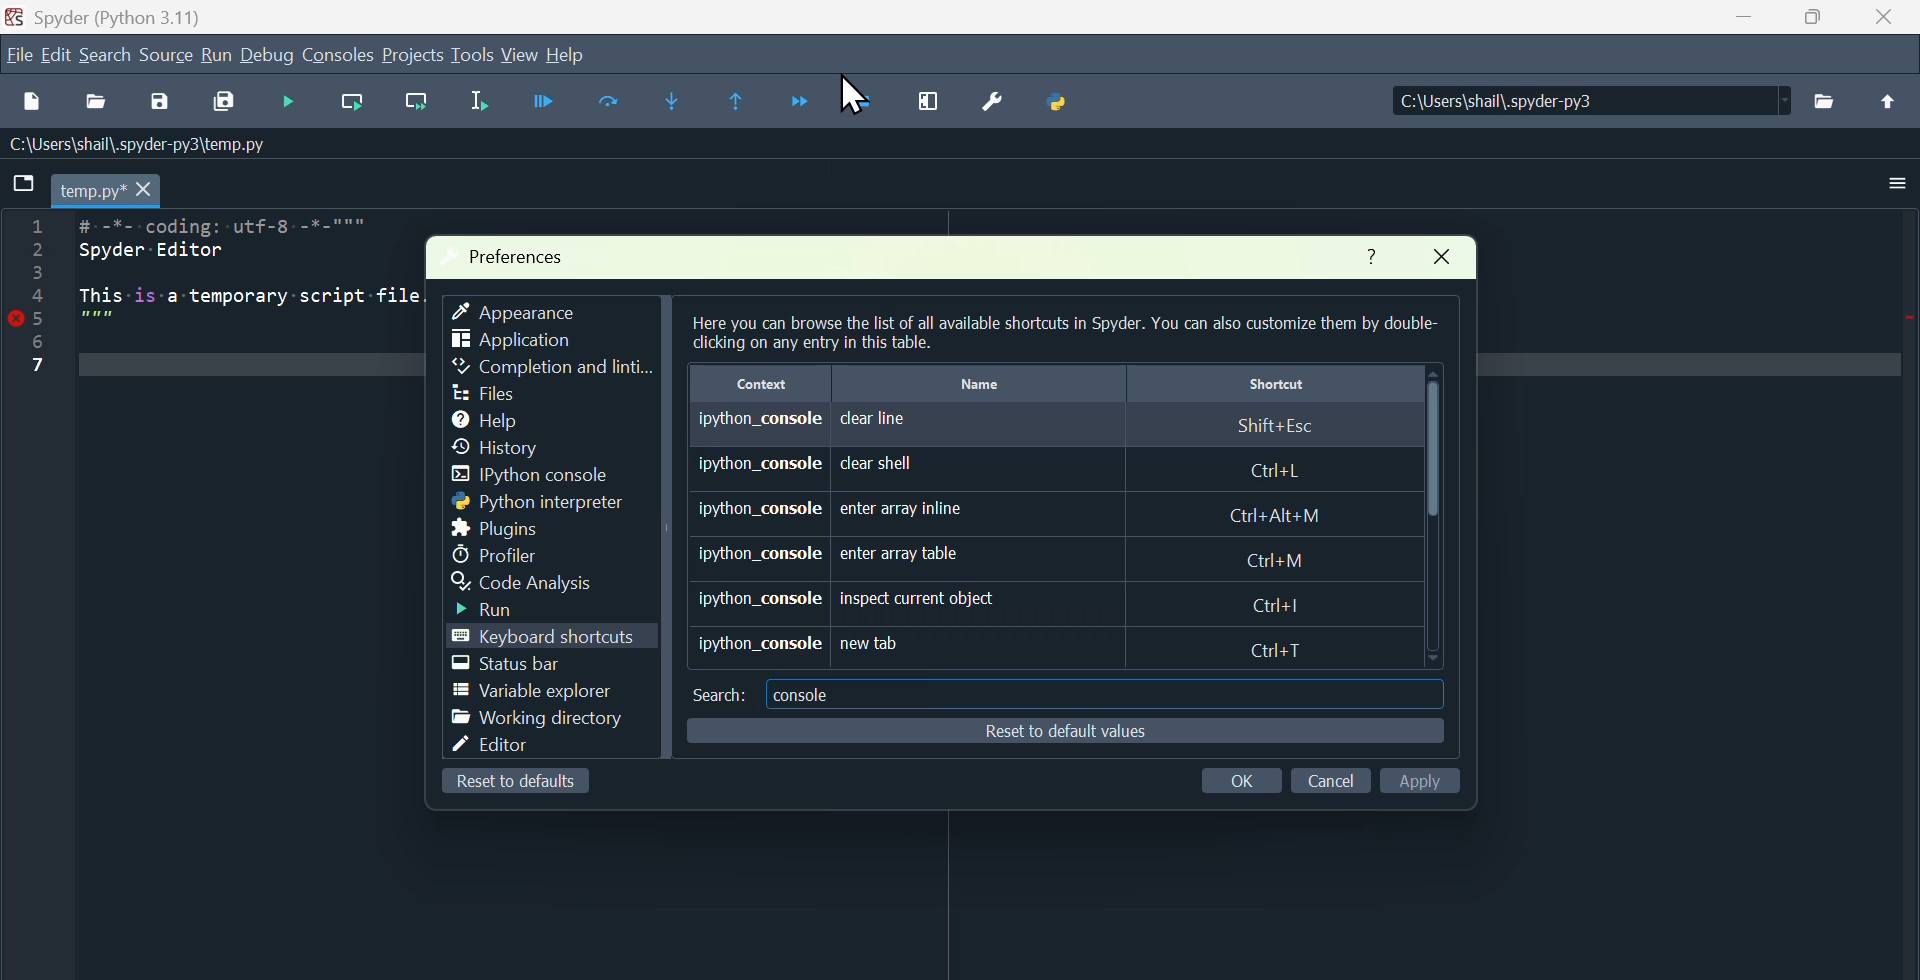  Describe the element at coordinates (1890, 24) in the screenshot. I see `Close` at that location.